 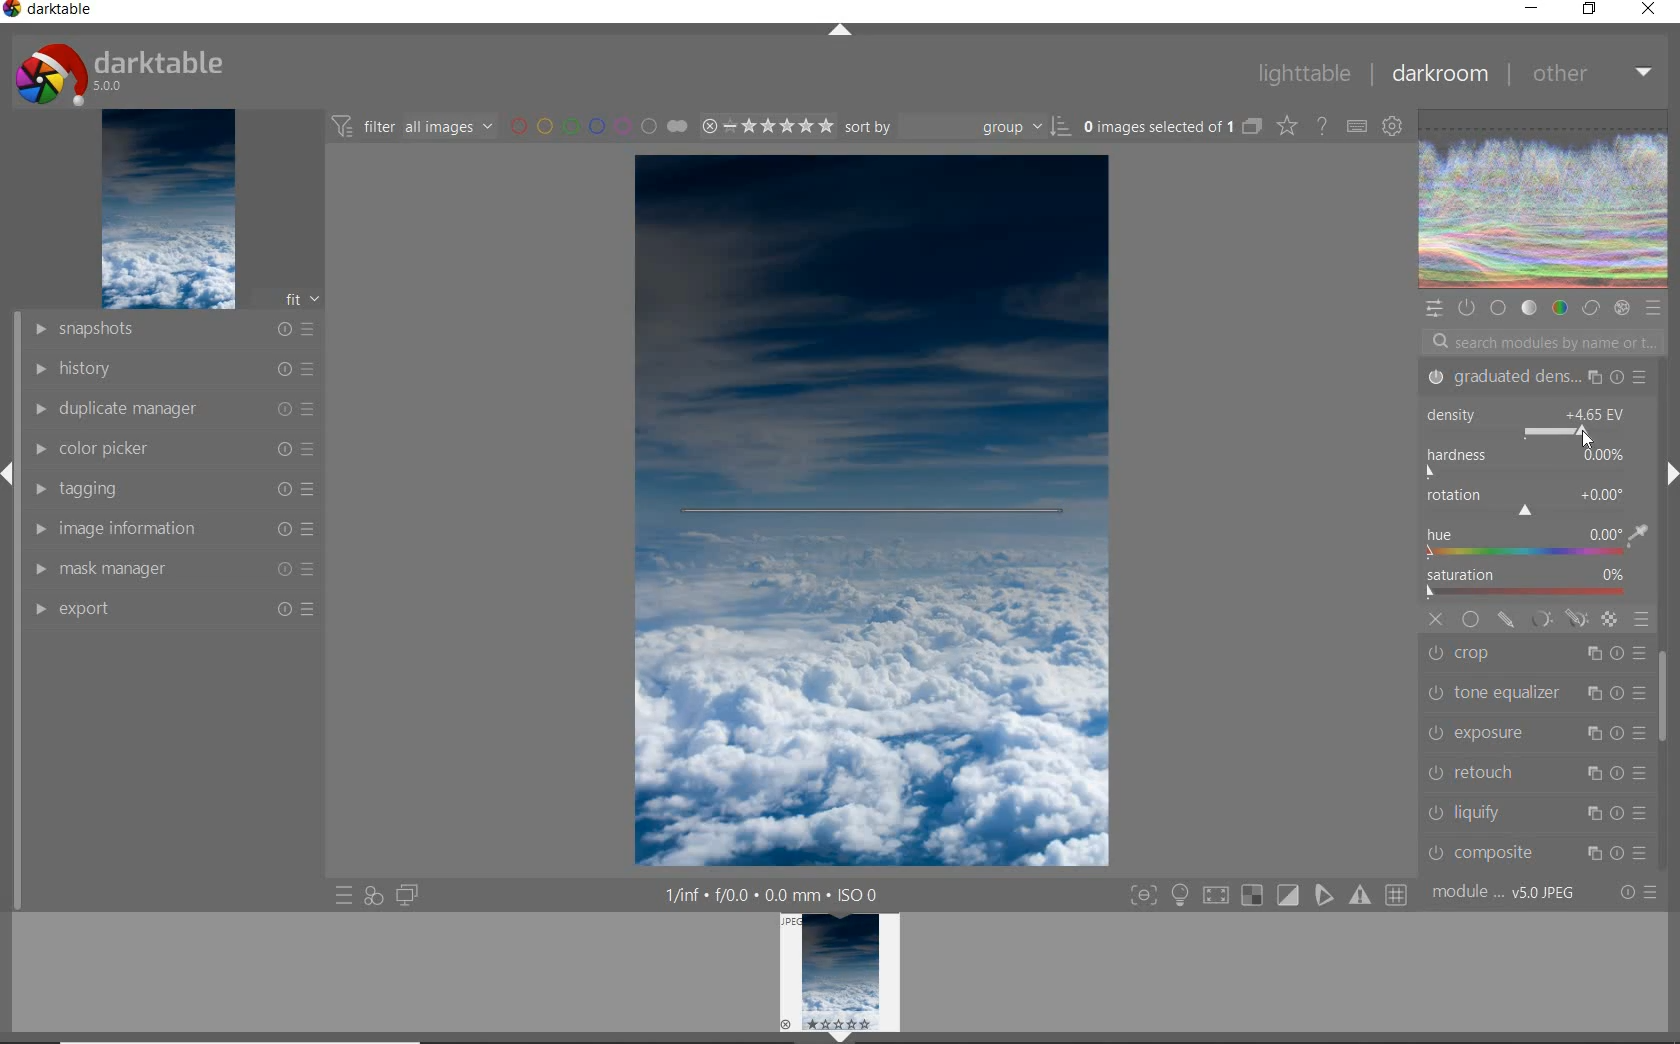 What do you see at coordinates (1253, 125) in the screenshot?
I see `COLLAPSE GROUPED IMAGES` at bounding box center [1253, 125].